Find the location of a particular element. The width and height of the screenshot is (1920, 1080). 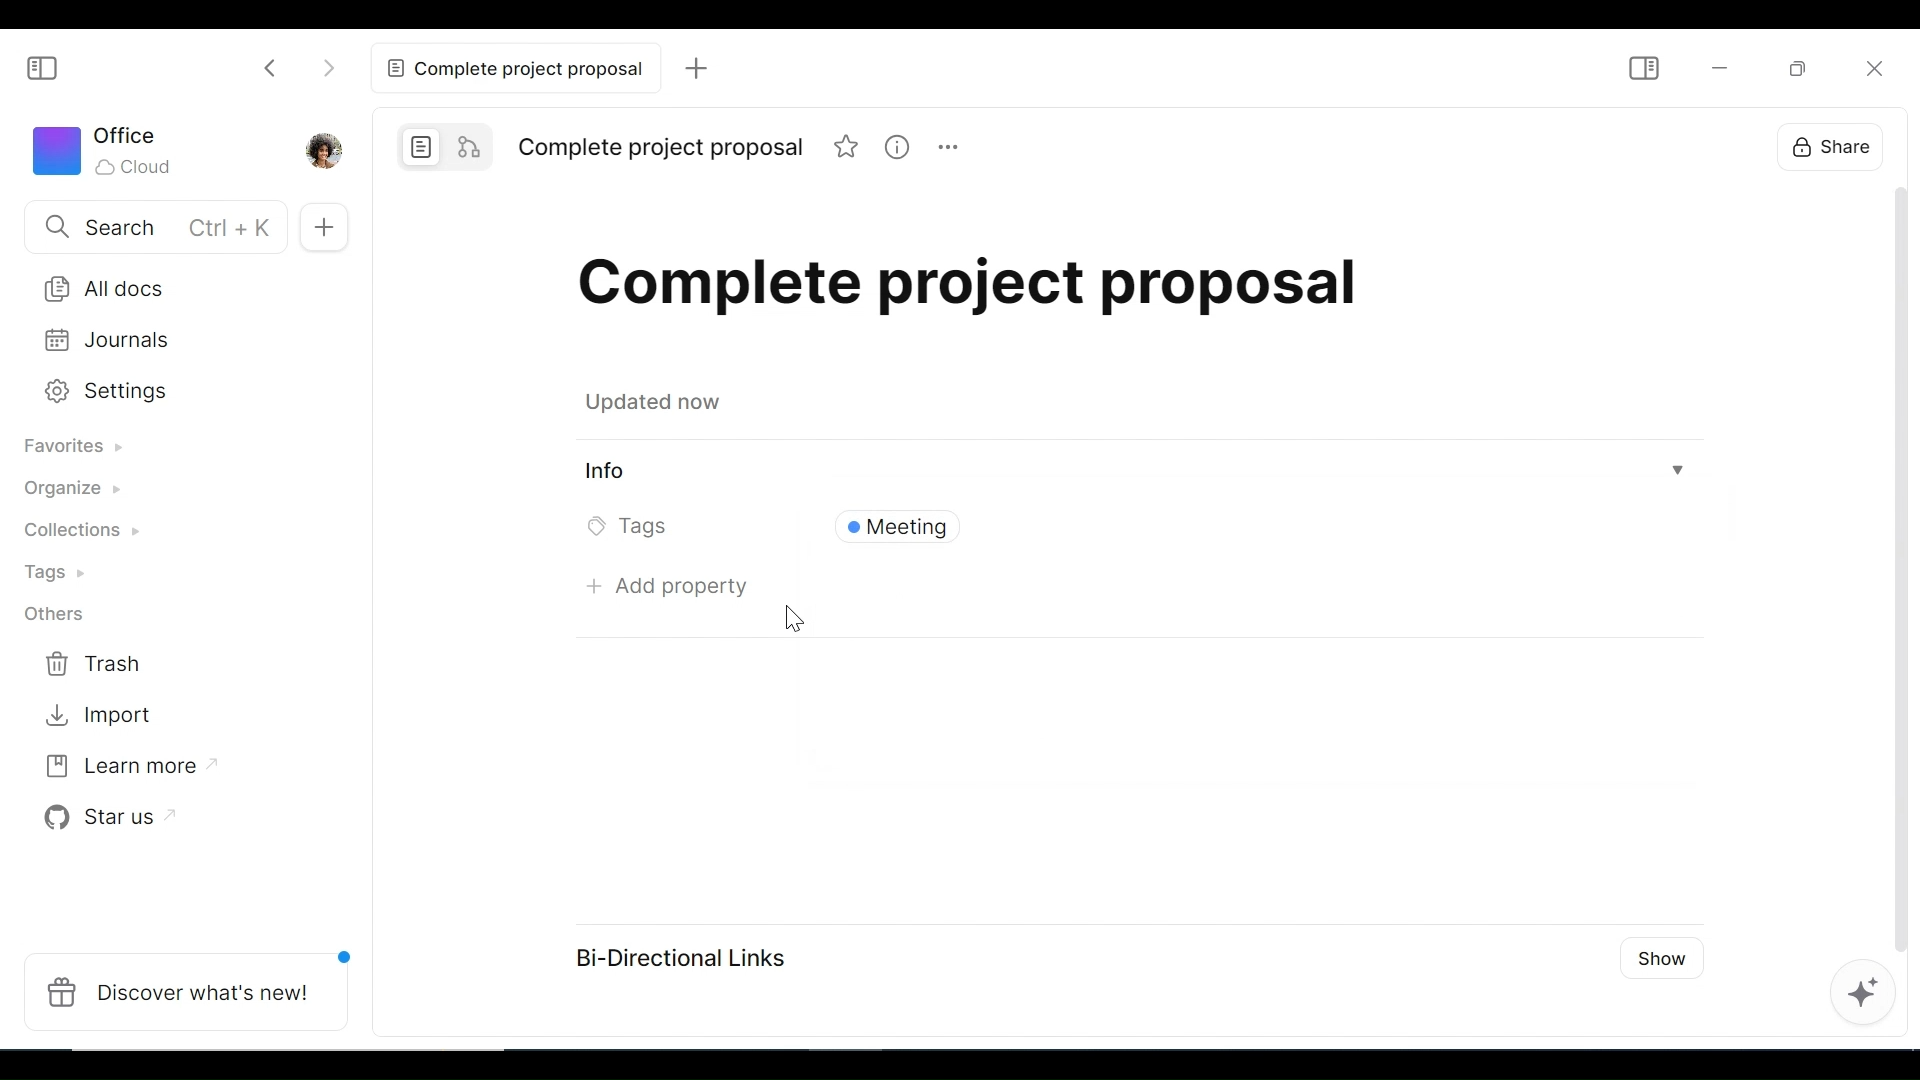

Restore is located at coordinates (1795, 67).